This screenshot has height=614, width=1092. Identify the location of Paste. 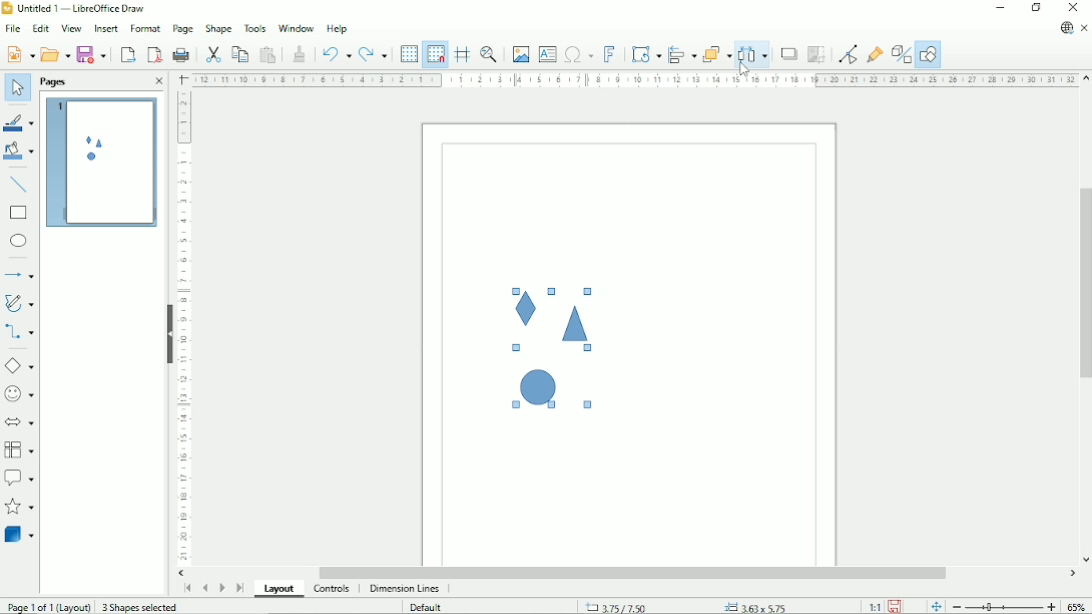
(268, 53).